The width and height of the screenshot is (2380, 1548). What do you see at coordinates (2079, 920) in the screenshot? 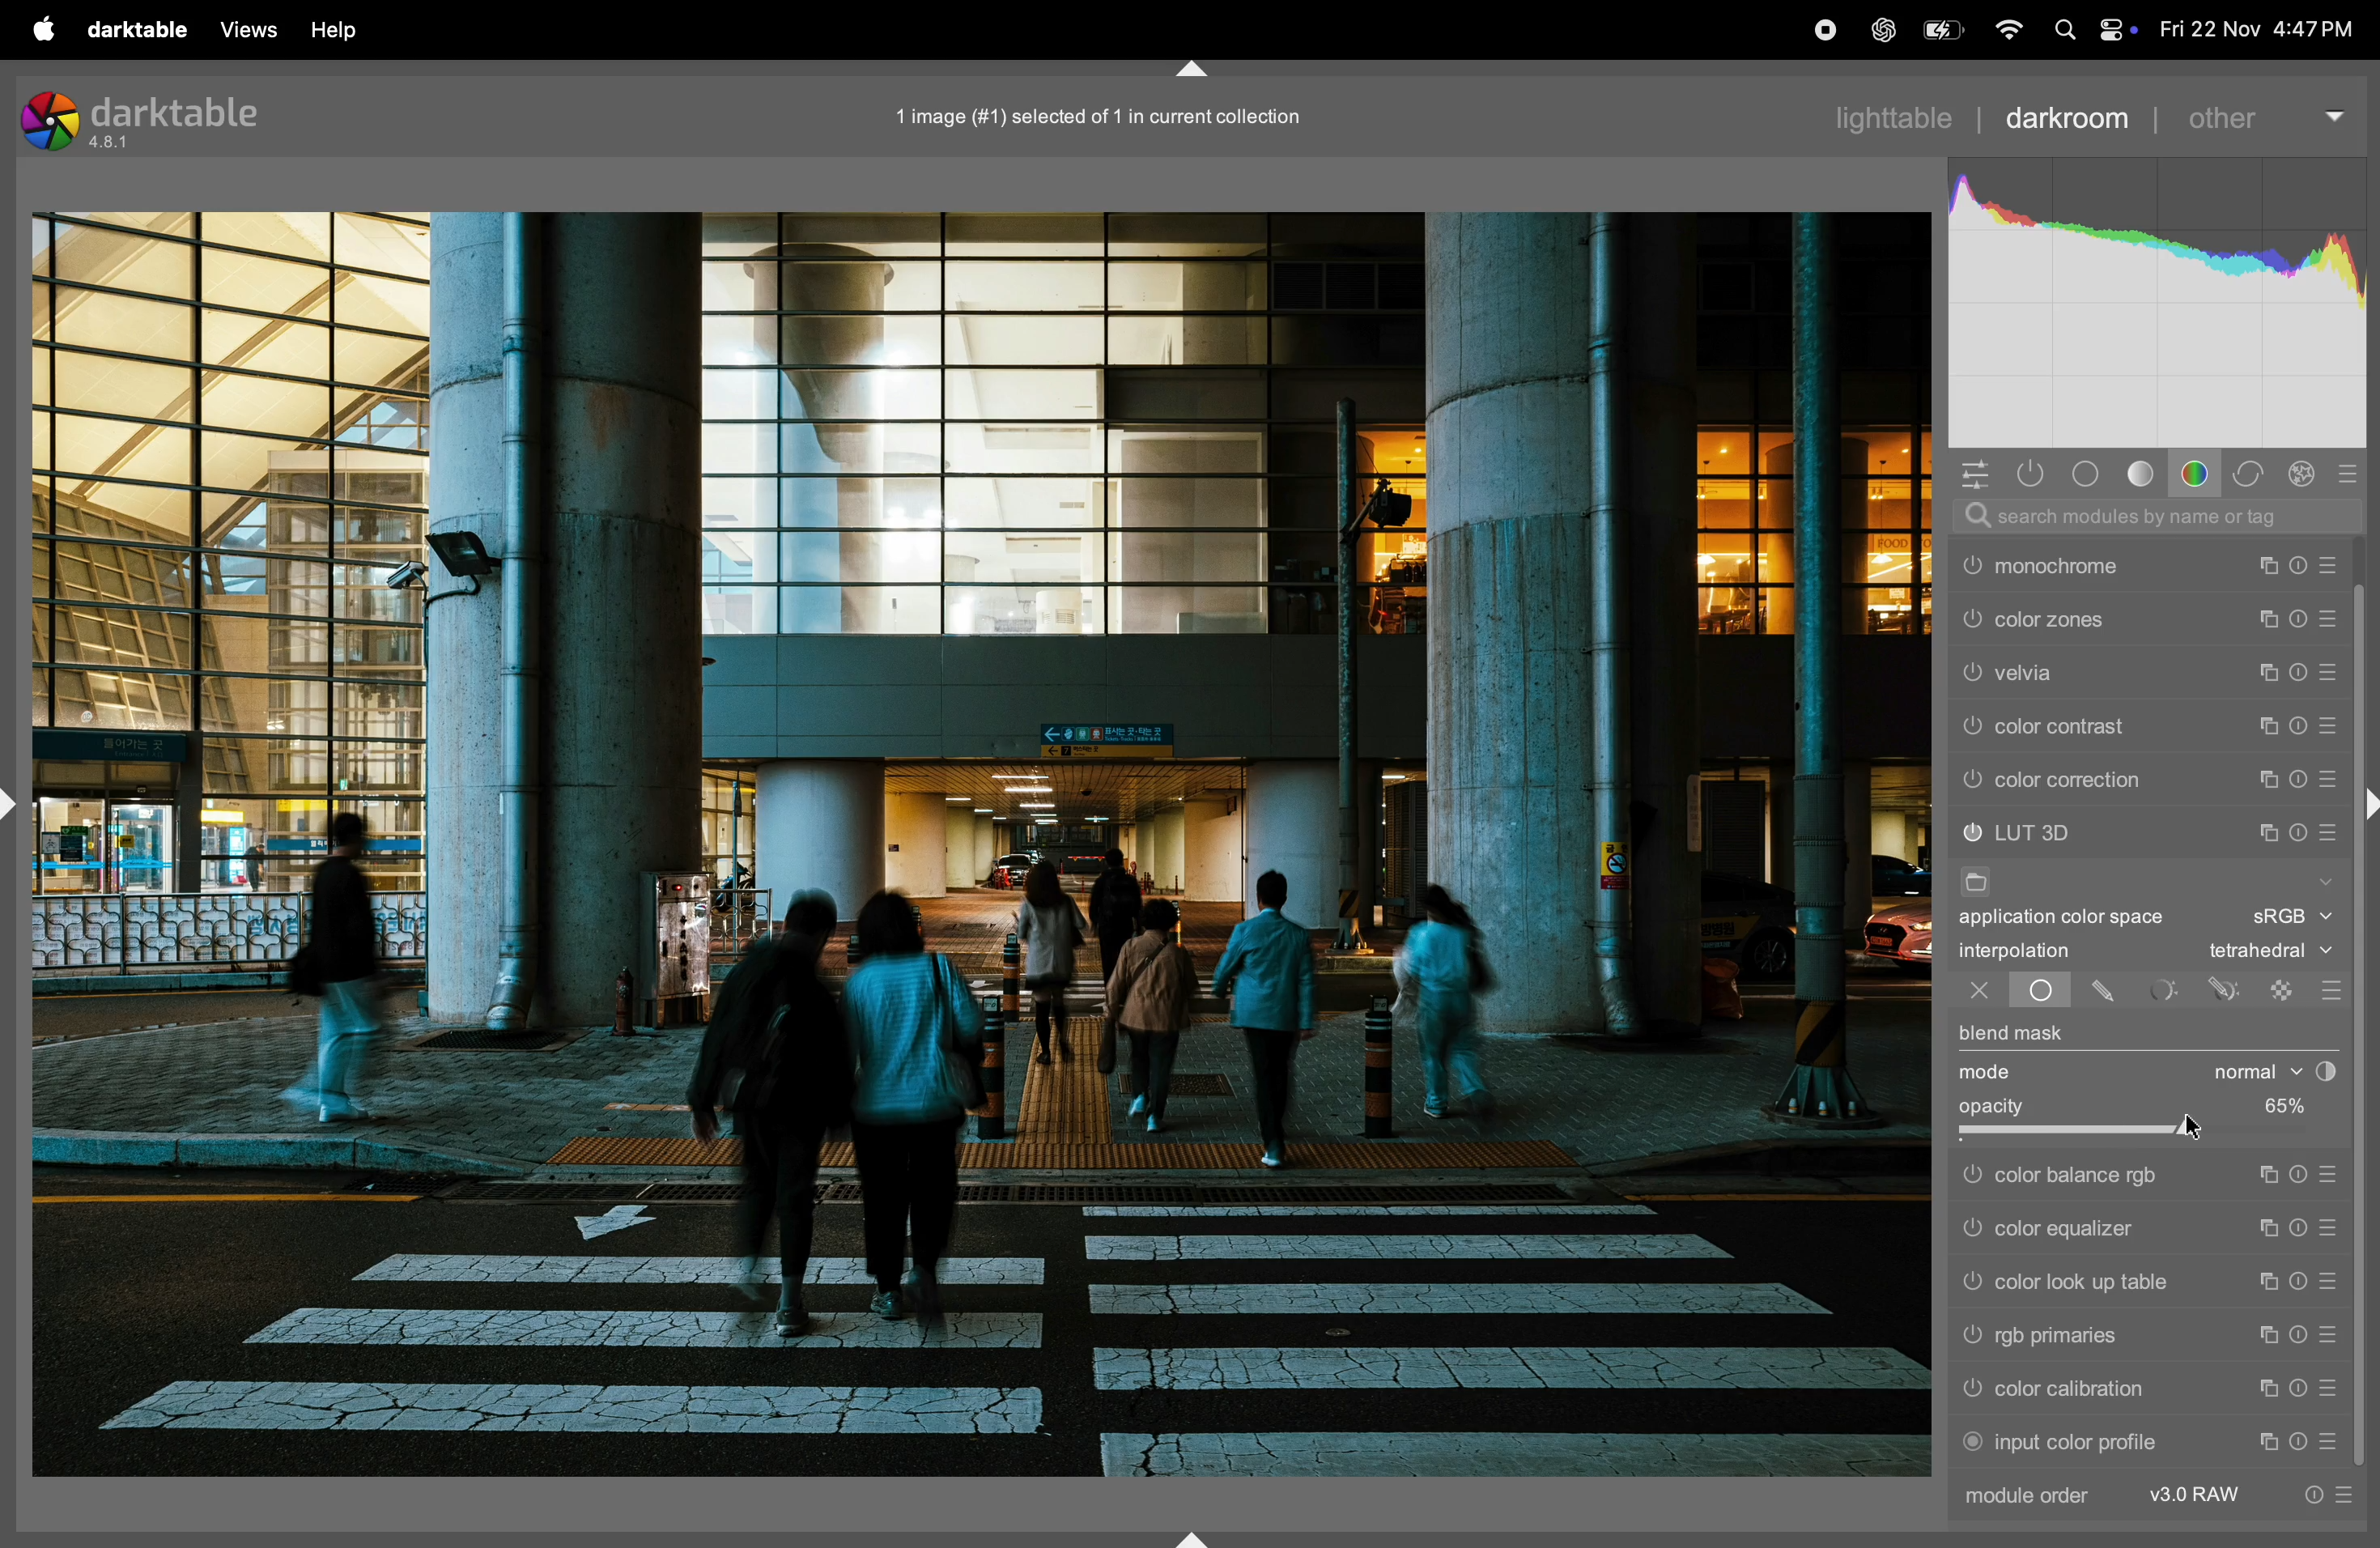
I see `application color space` at bounding box center [2079, 920].